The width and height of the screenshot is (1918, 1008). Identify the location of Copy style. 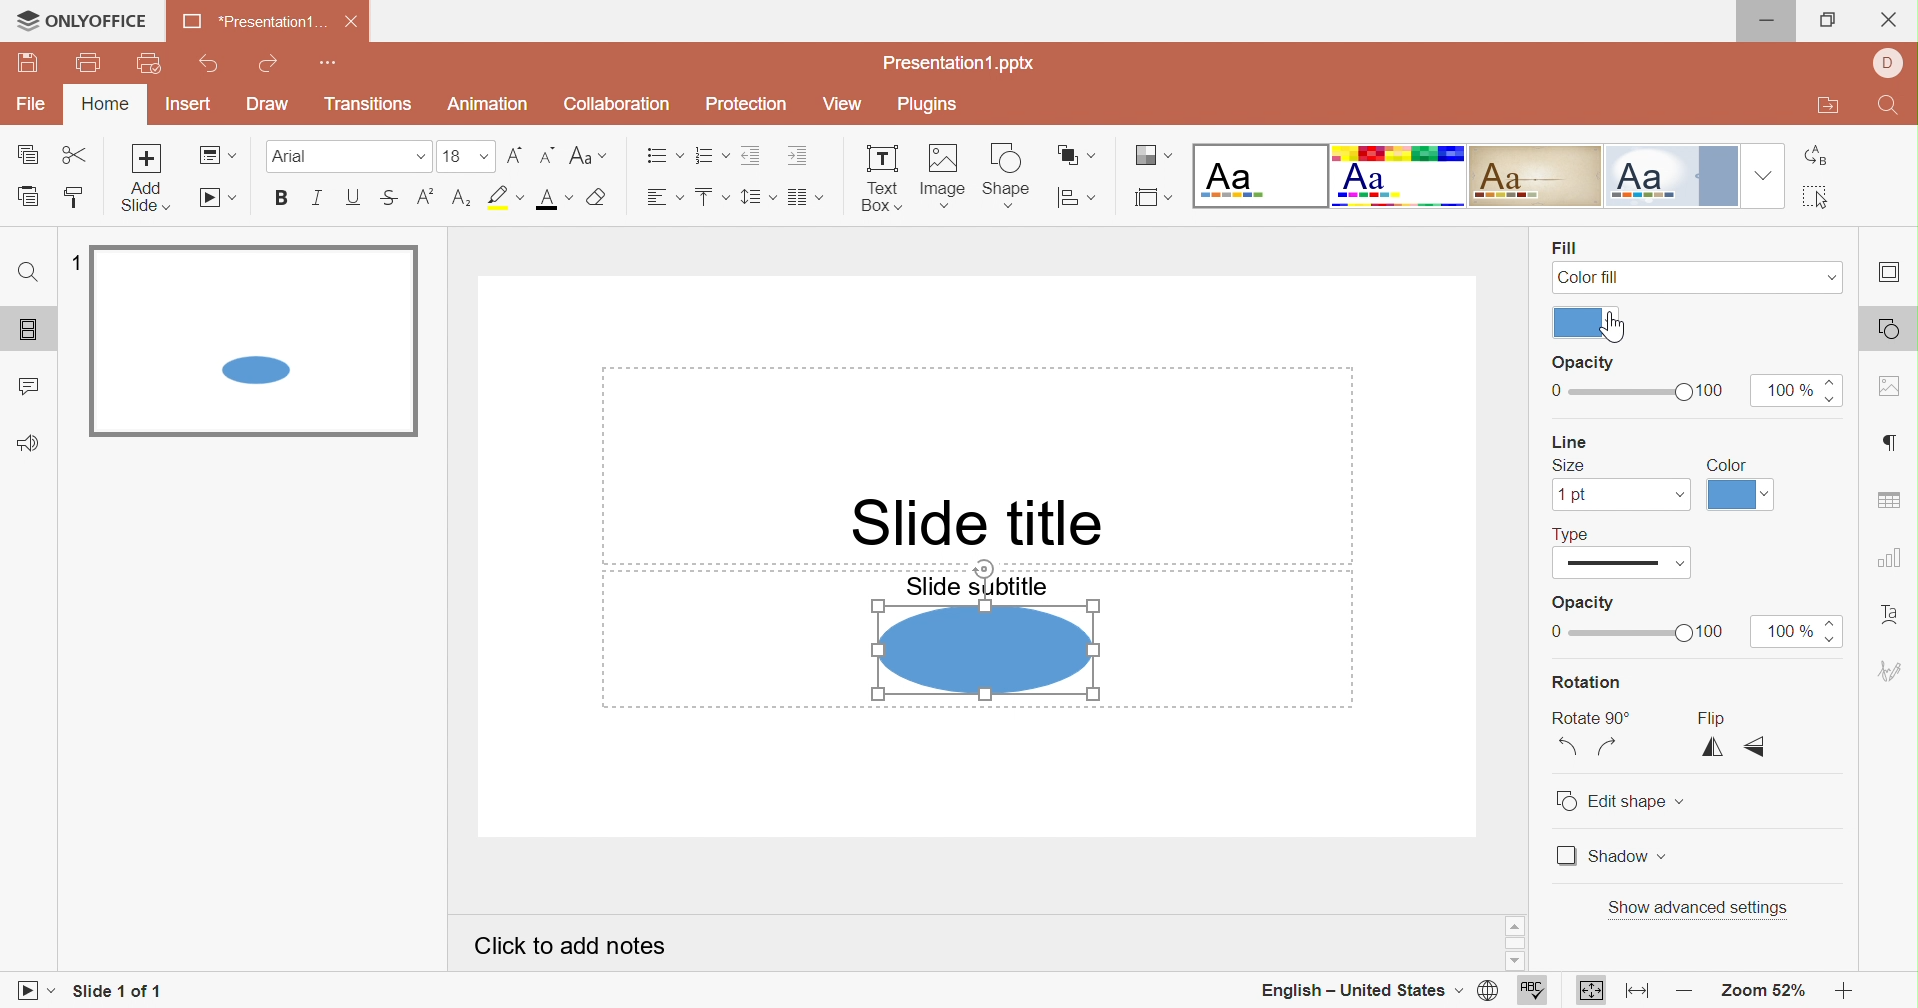
(76, 196).